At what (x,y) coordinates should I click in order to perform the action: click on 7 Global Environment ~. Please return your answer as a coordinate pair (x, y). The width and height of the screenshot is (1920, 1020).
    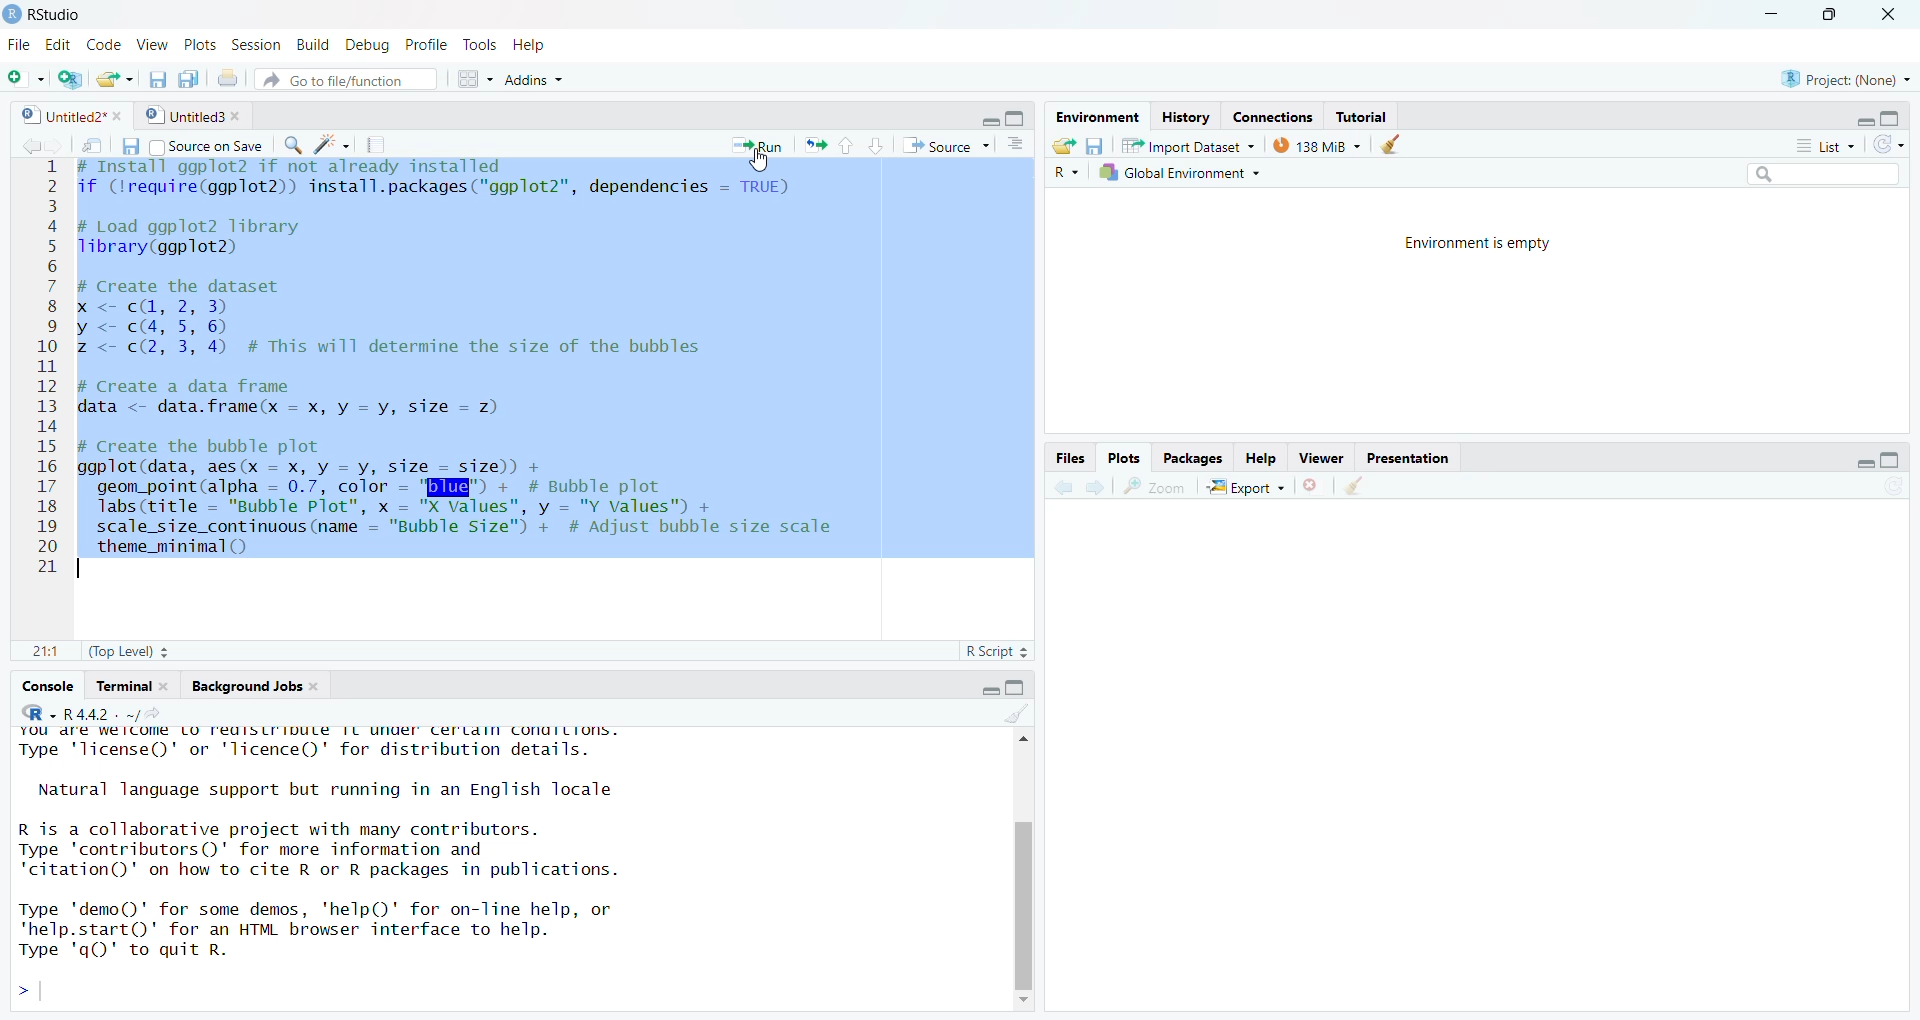
    Looking at the image, I should click on (1183, 172).